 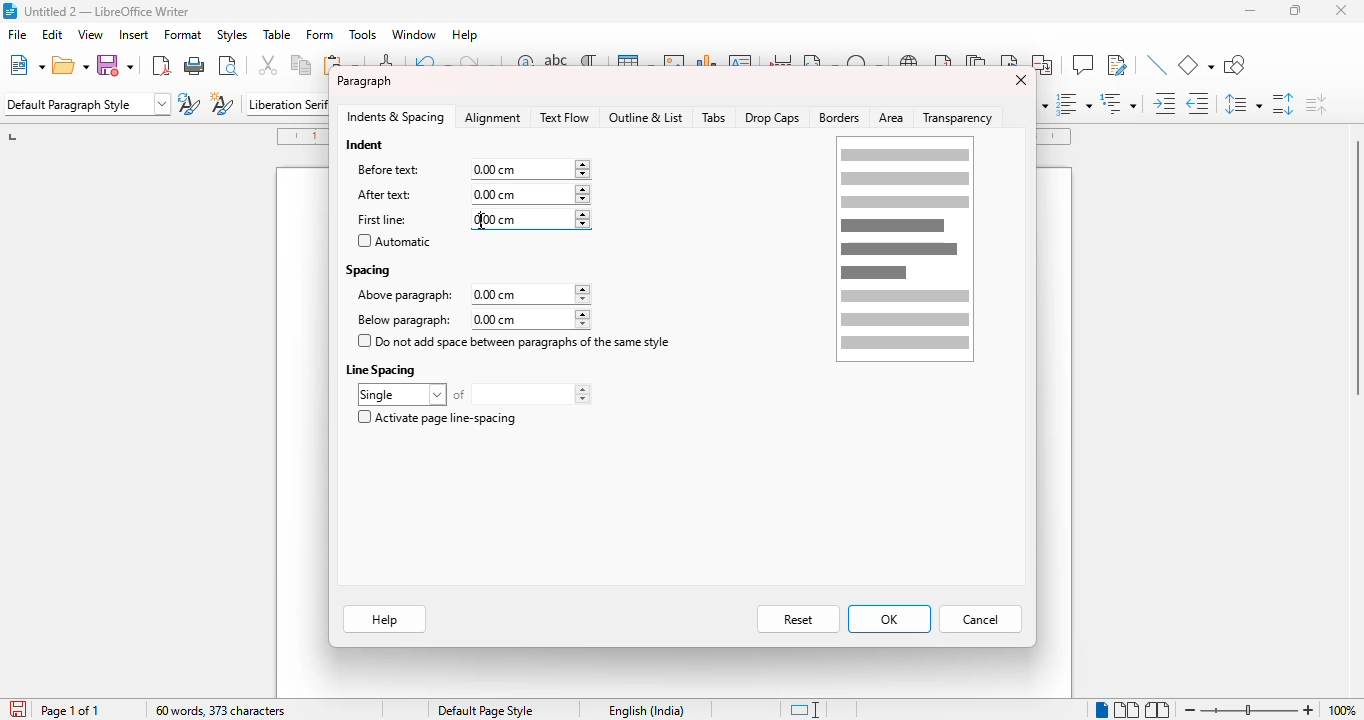 What do you see at coordinates (366, 144) in the screenshot?
I see `indent` at bounding box center [366, 144].